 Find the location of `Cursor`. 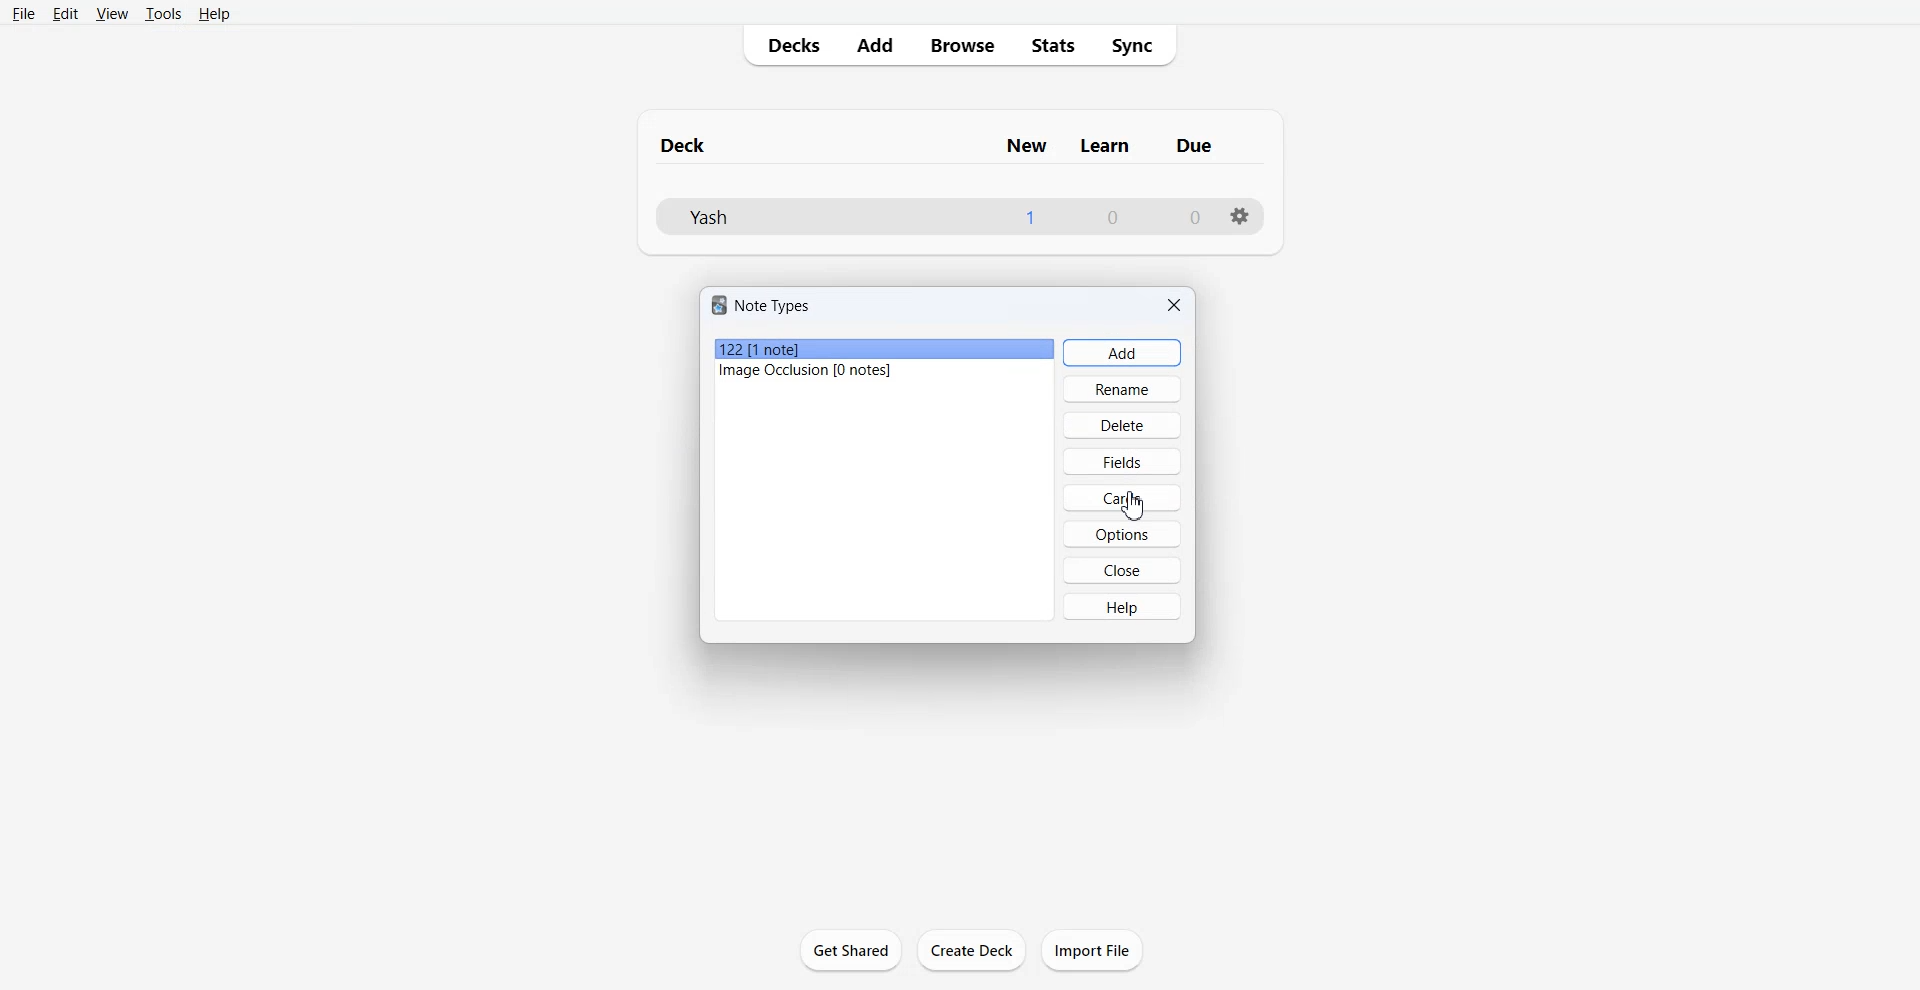

Cursor is located at coordinates (1135, 509).